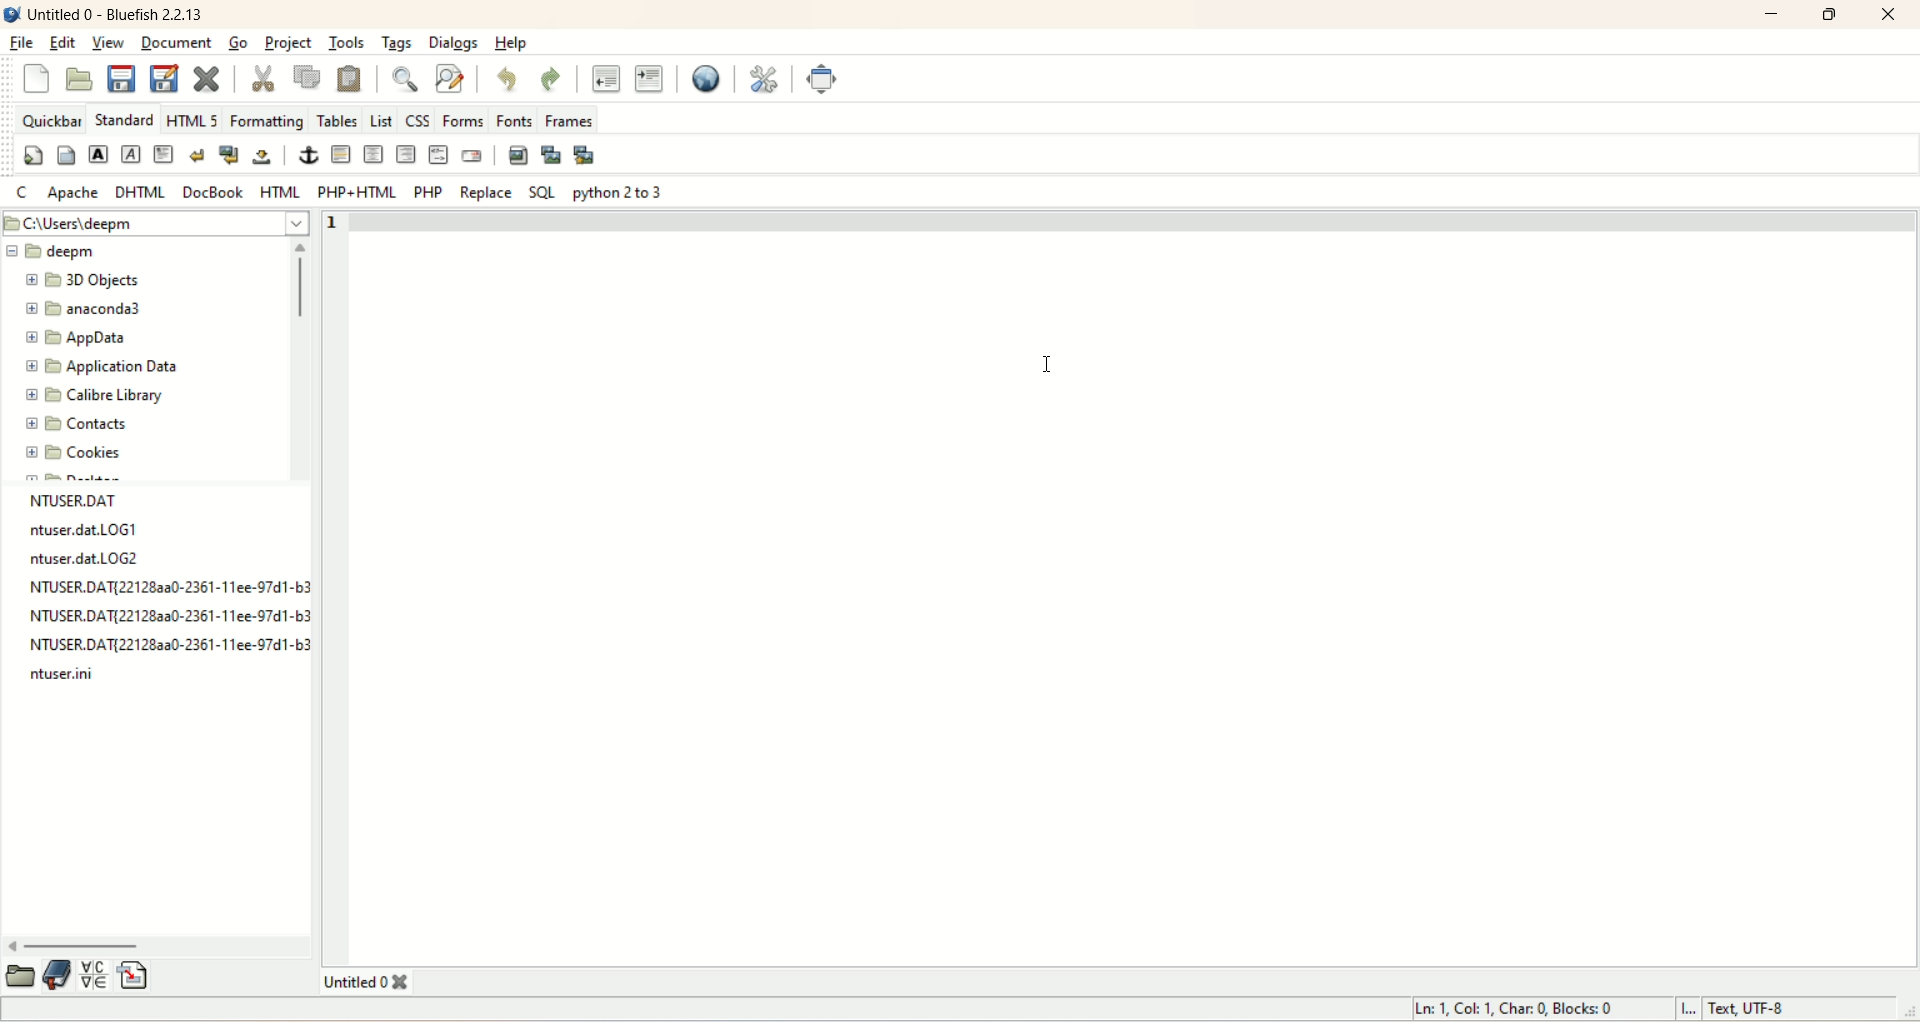 The width and height of the screenshot is (1920, 1022). I want to click on email, so click(474, 157).